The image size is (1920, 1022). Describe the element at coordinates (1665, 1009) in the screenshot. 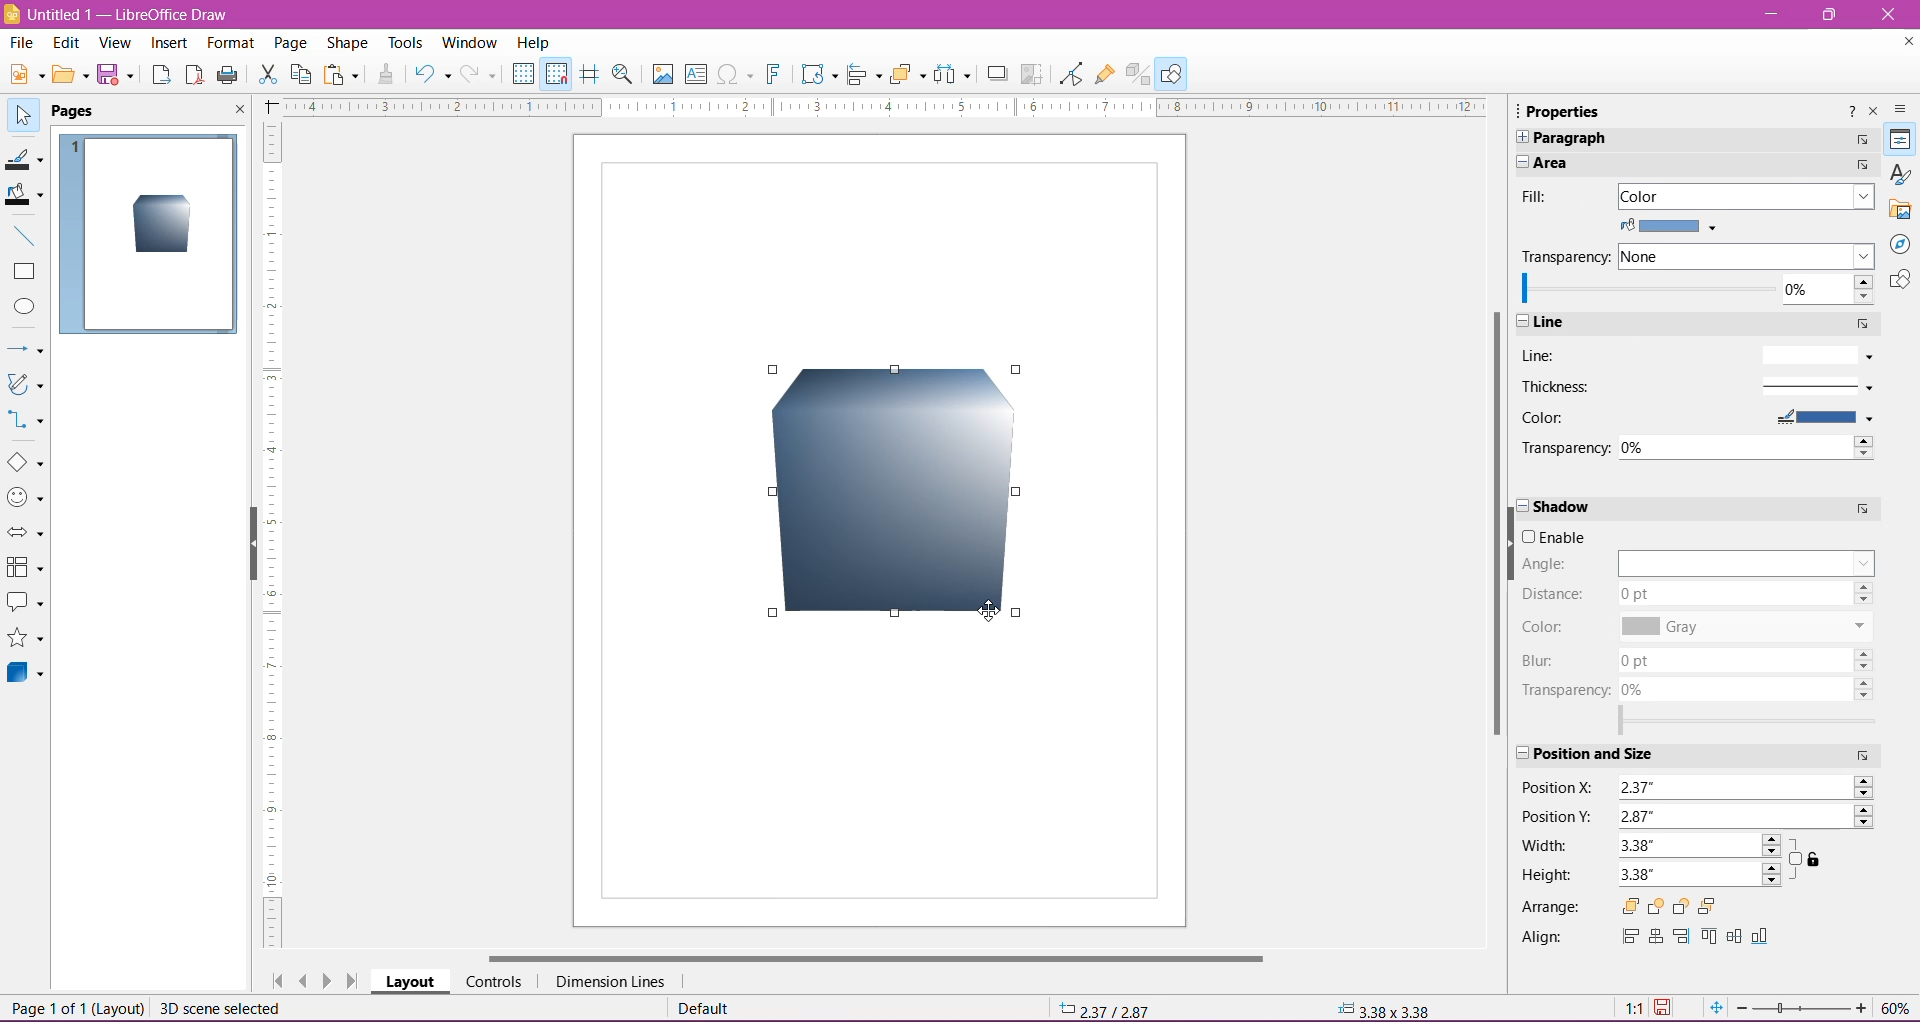

I see `Unsaved Changes` at that location.